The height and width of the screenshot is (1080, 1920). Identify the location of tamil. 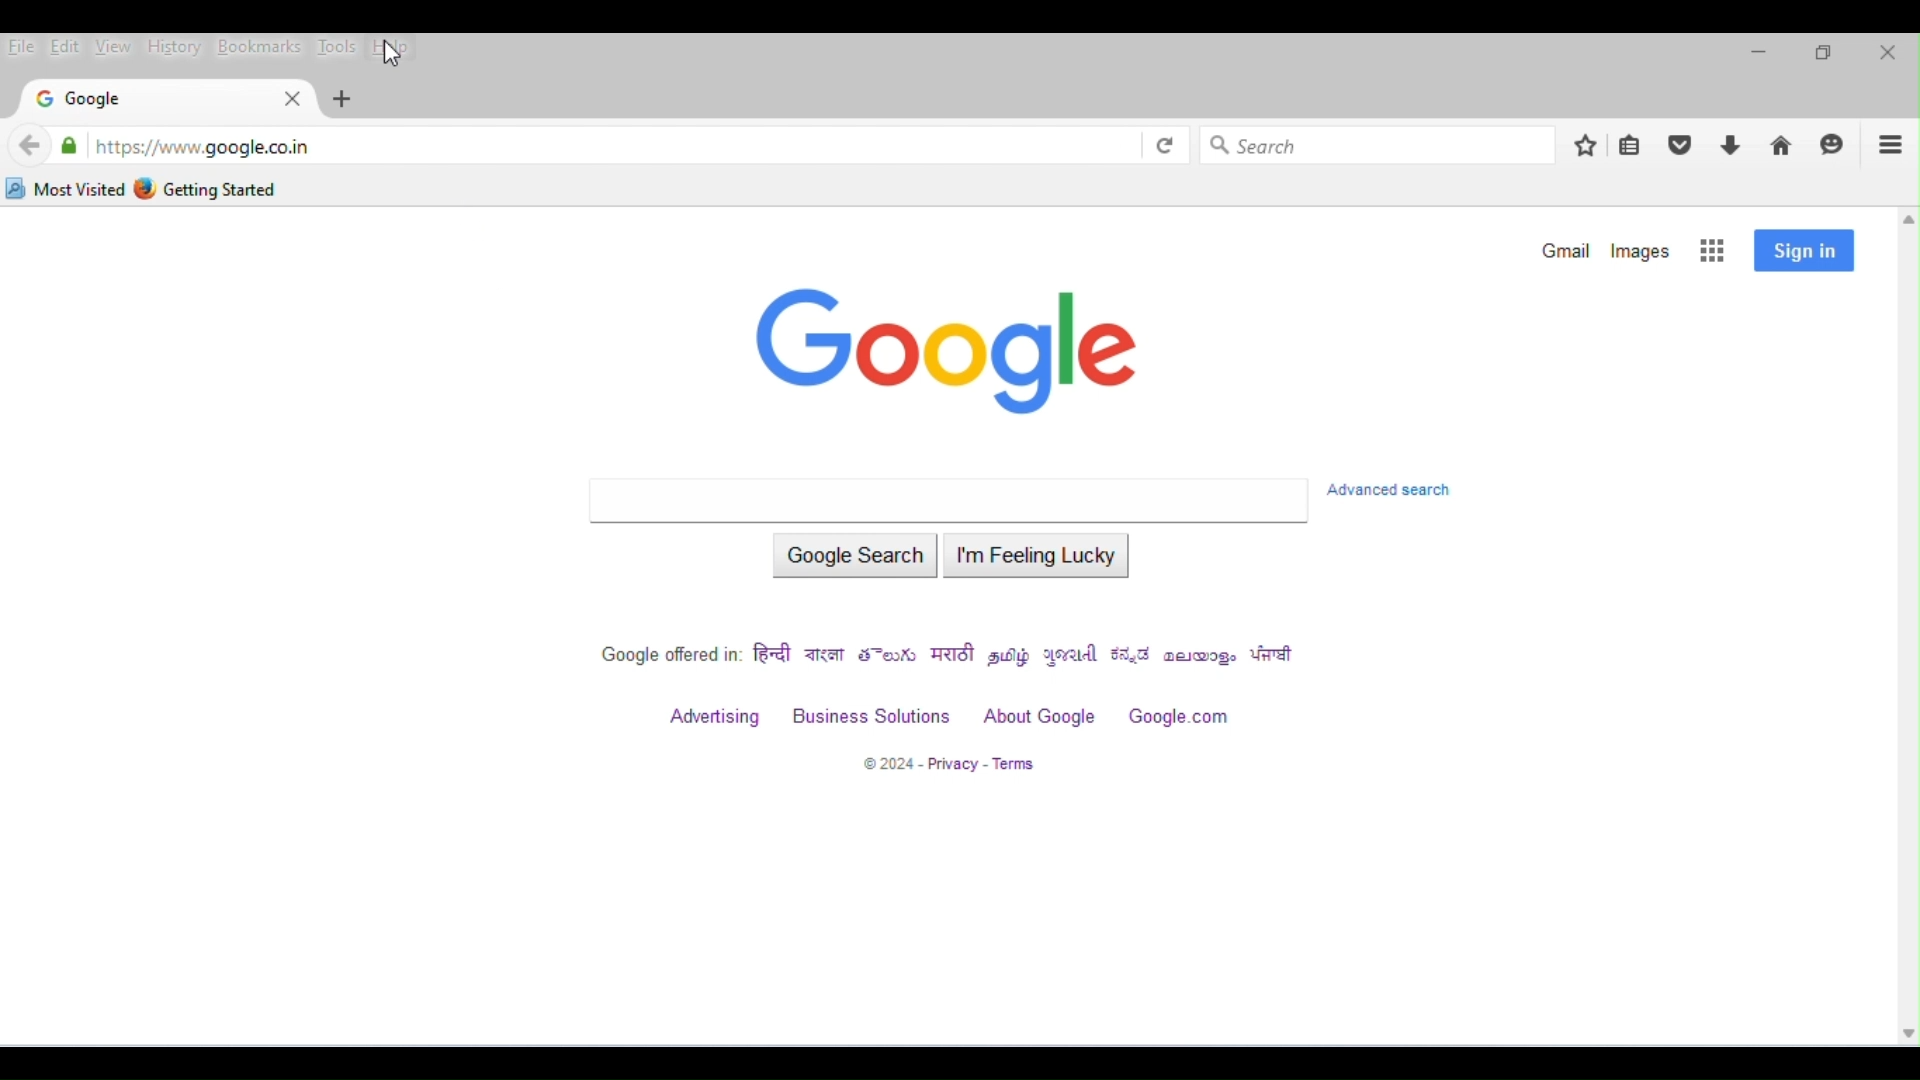
(1011, 656).